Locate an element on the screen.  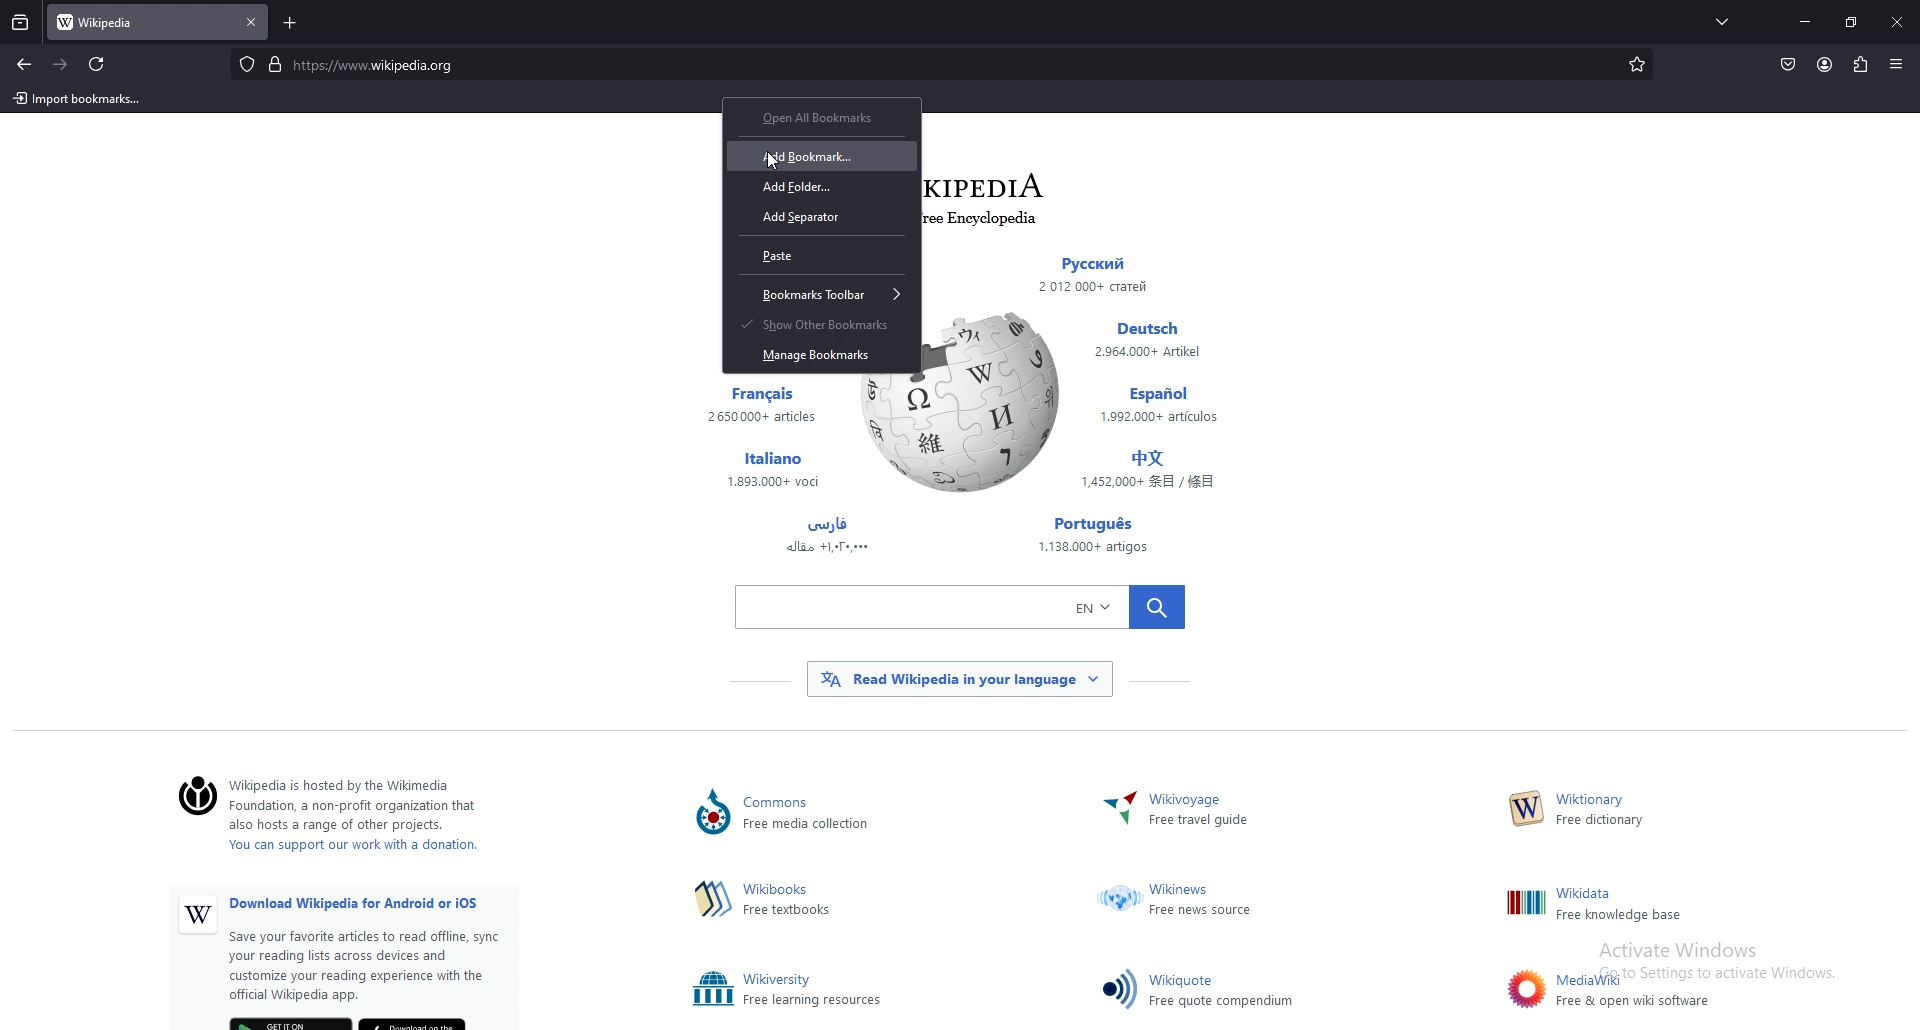
add folder is located at coordinates (823, 188).